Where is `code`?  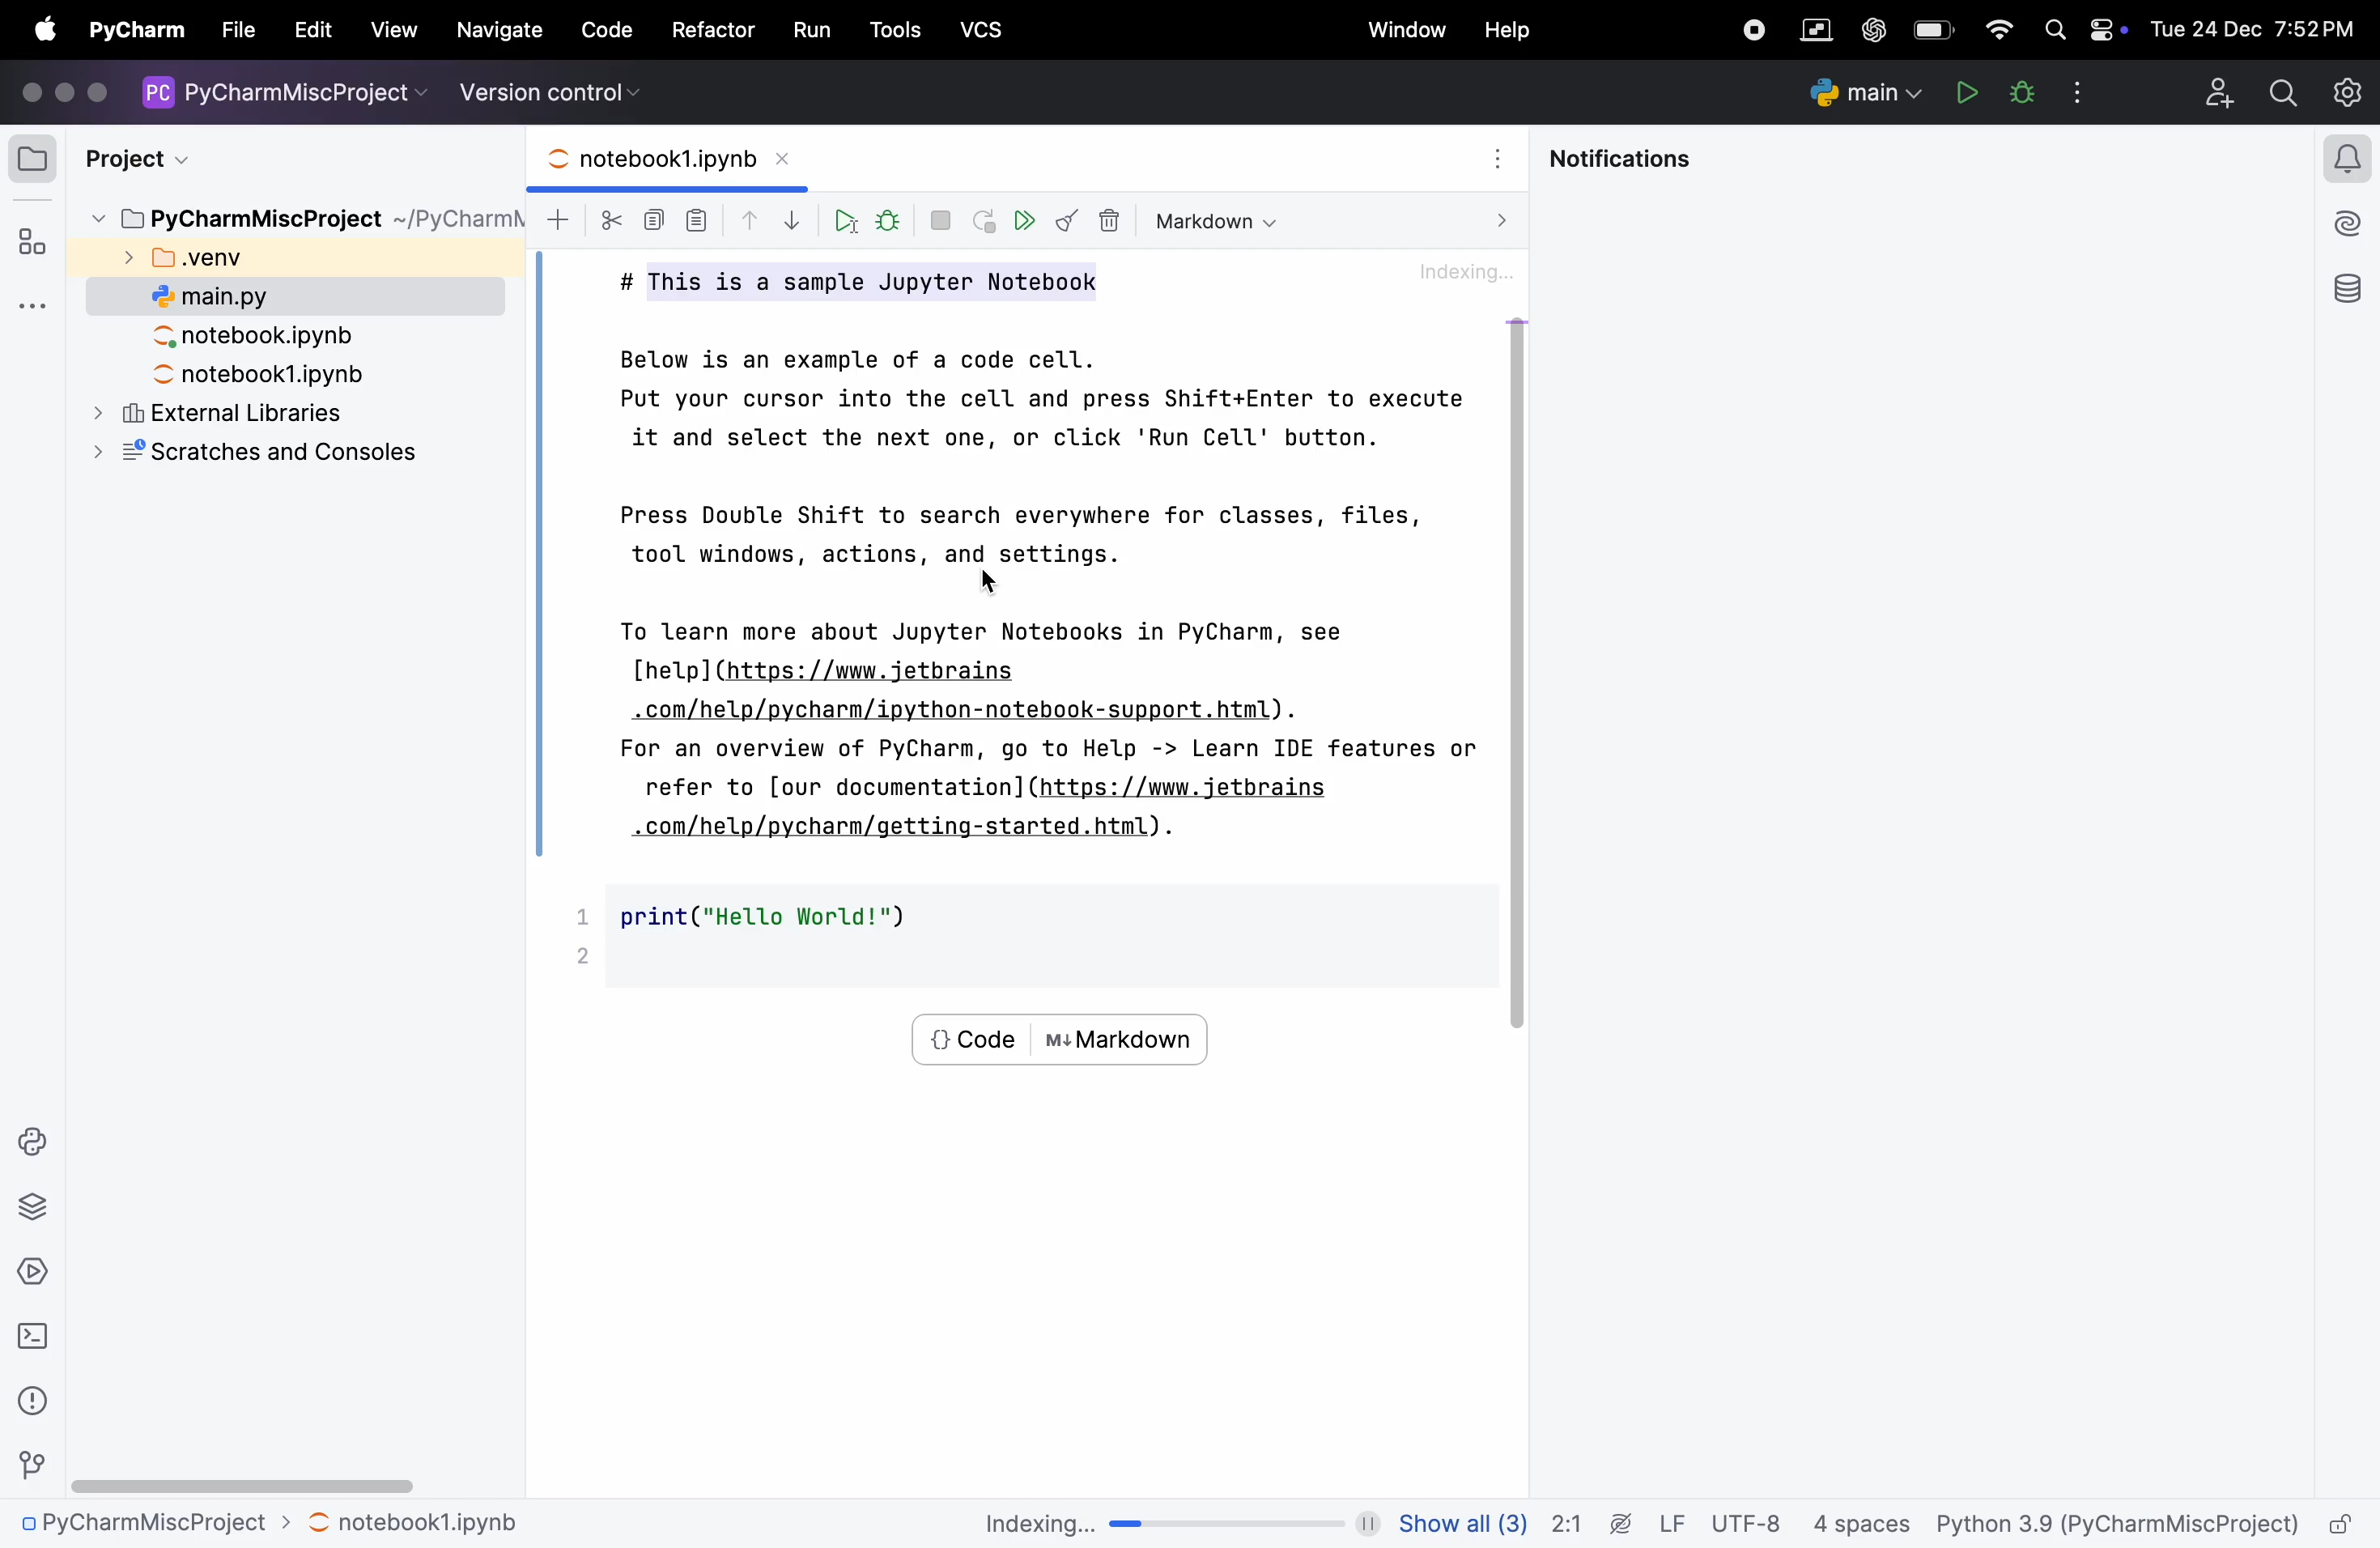 code is located at coordinates (612, 29).